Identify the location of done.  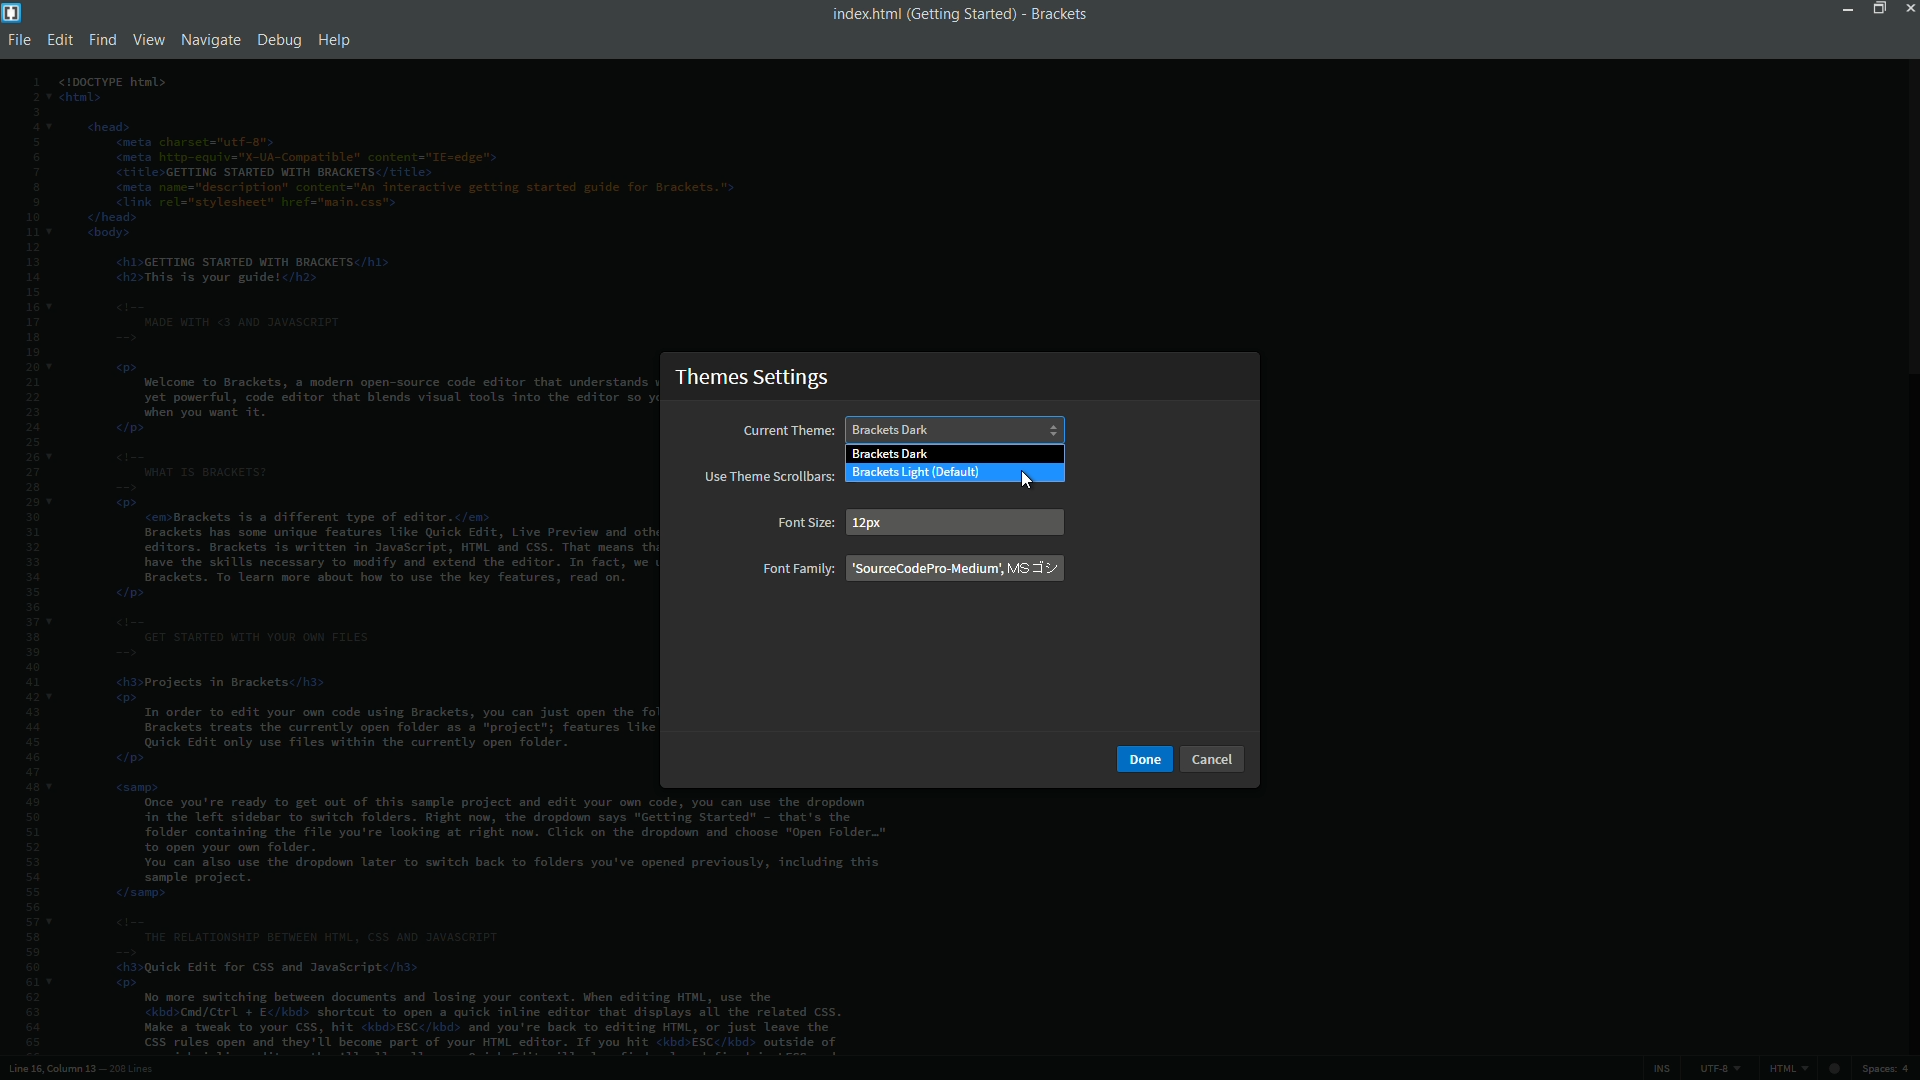
(1146, 759).